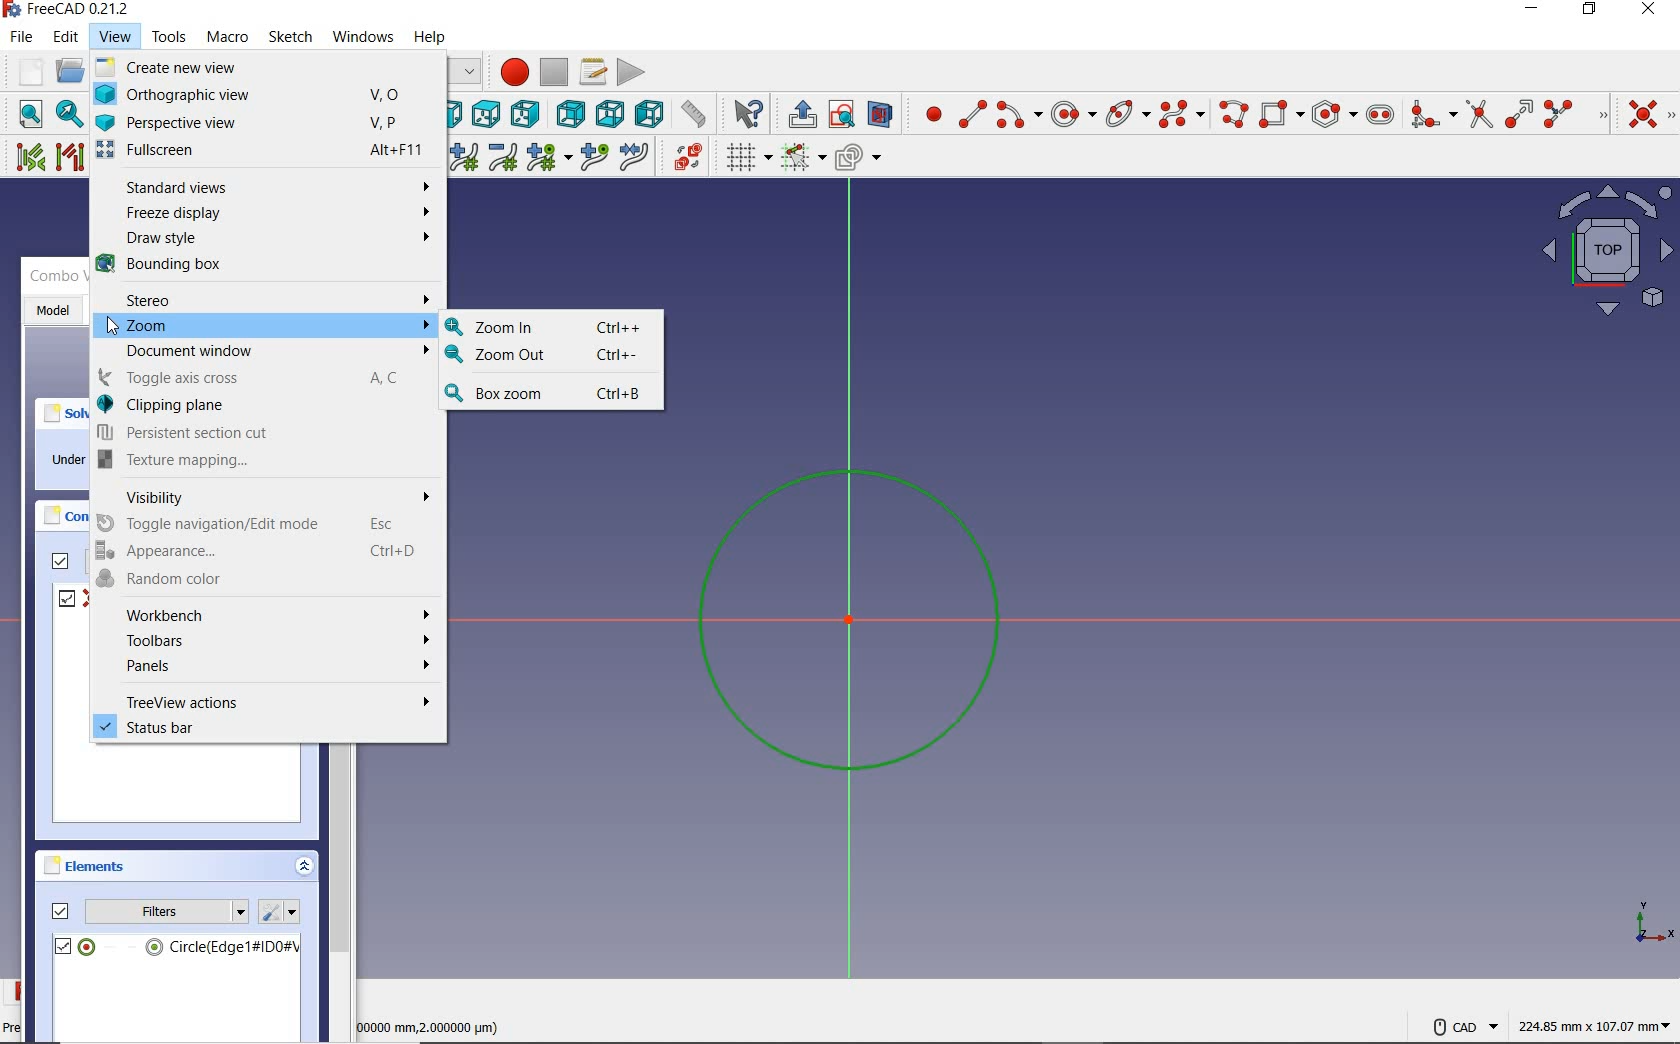 The image size is (1680, 1044). What do you see at coordinates (365, 37) in the screenshot?
I see `windows` at bounding box center [365, 37].